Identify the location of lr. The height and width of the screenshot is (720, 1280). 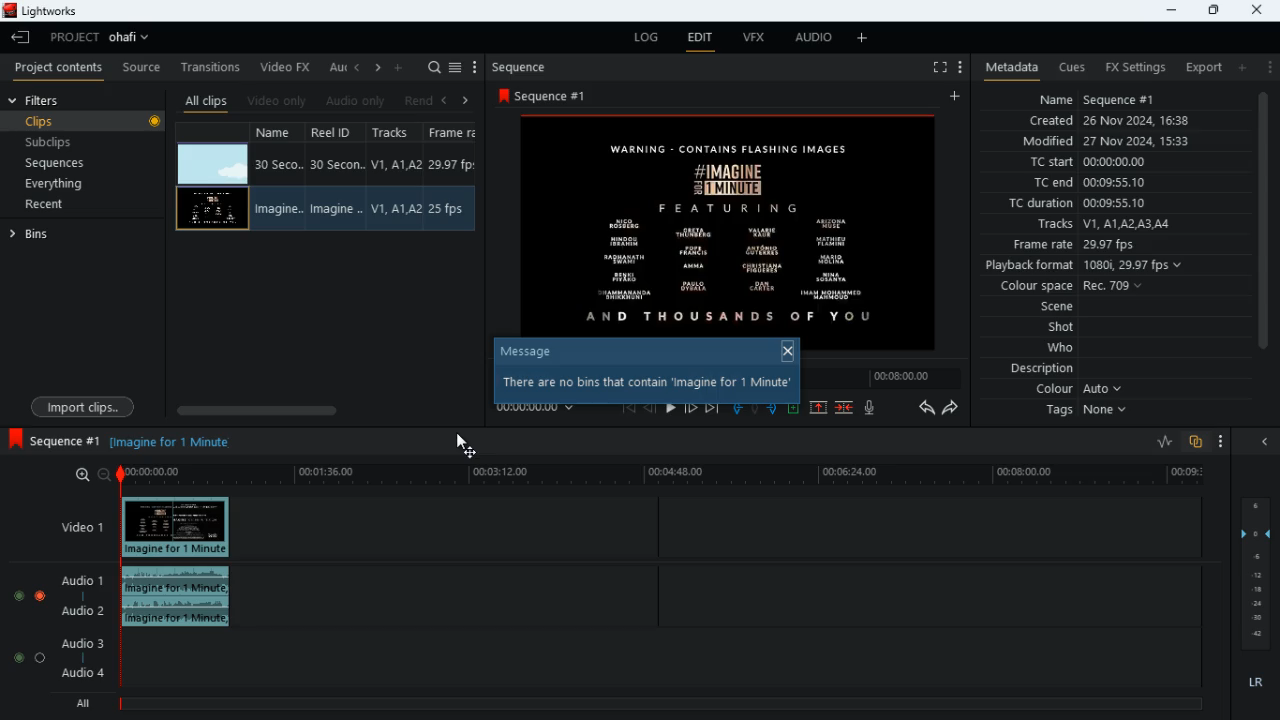
(1250, 683).